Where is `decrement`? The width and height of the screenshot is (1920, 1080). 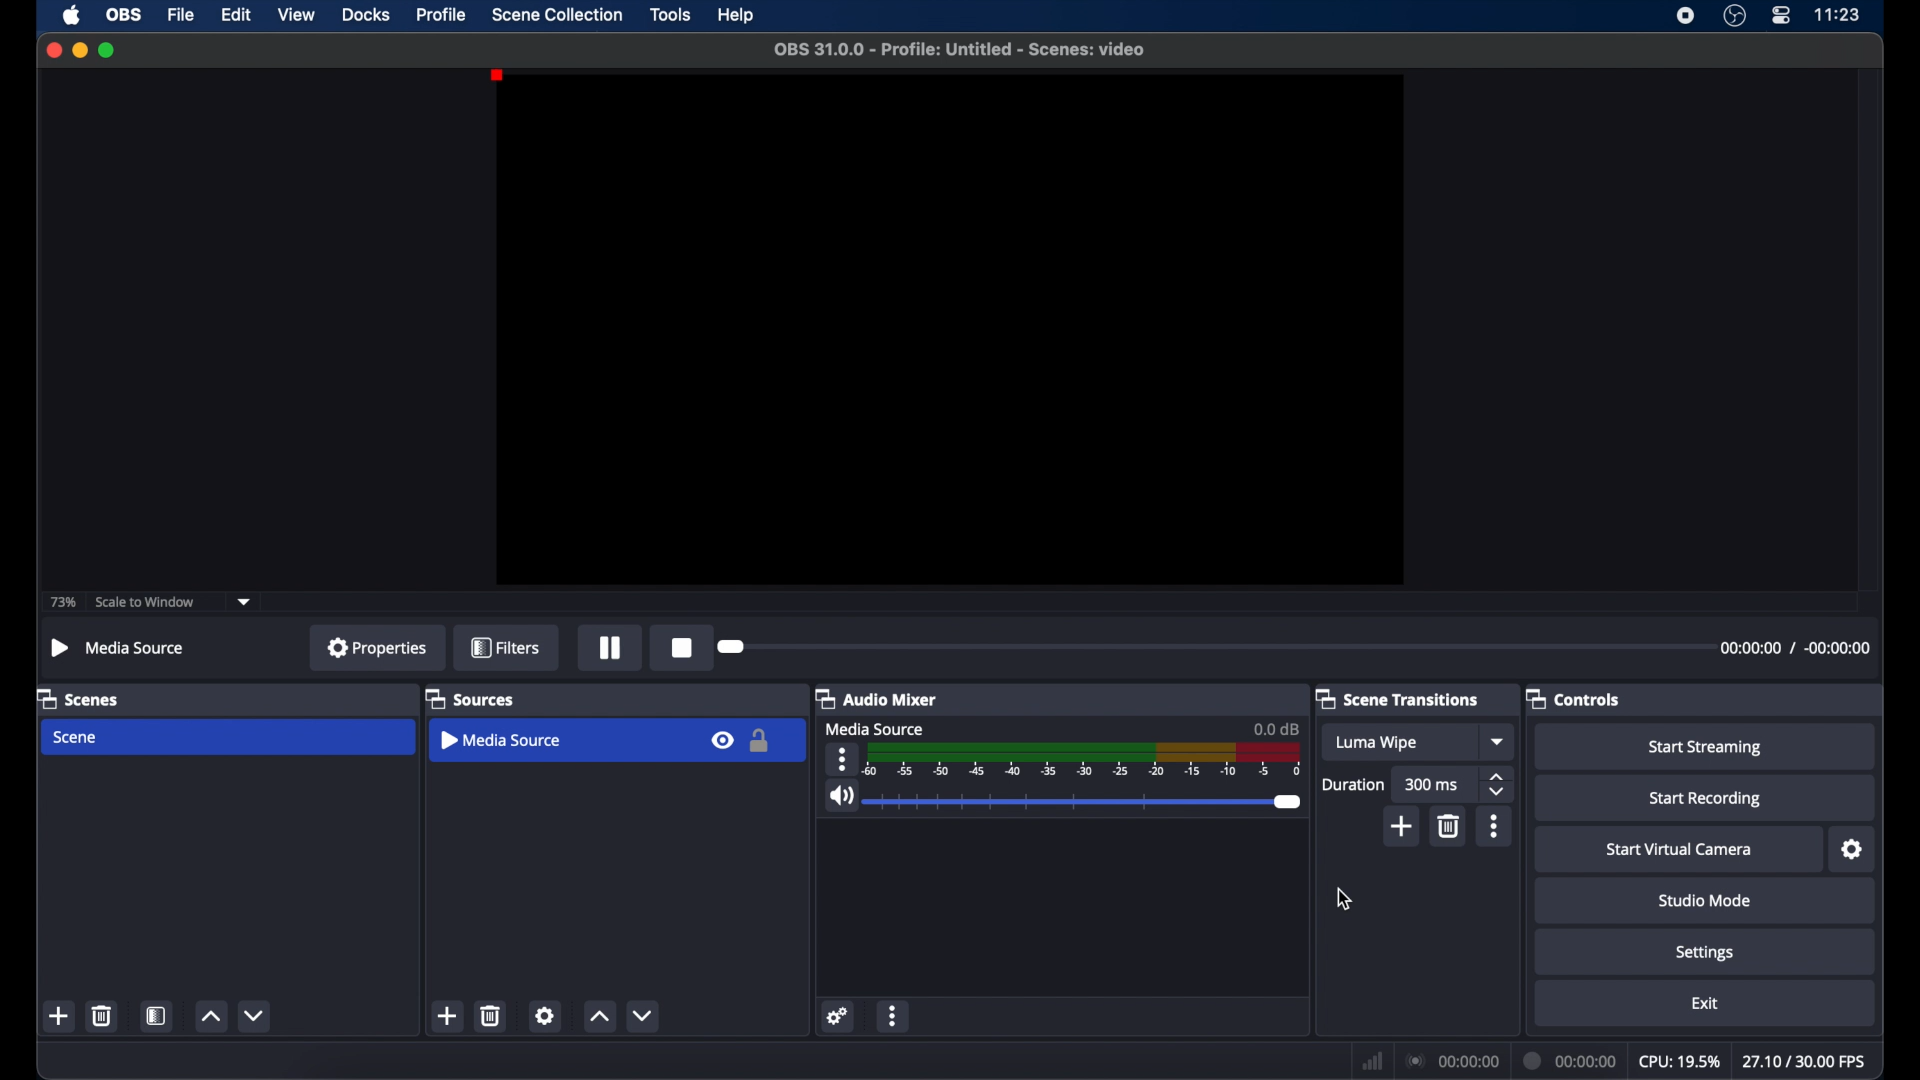 decrement is located at coordinates (254, 1015).